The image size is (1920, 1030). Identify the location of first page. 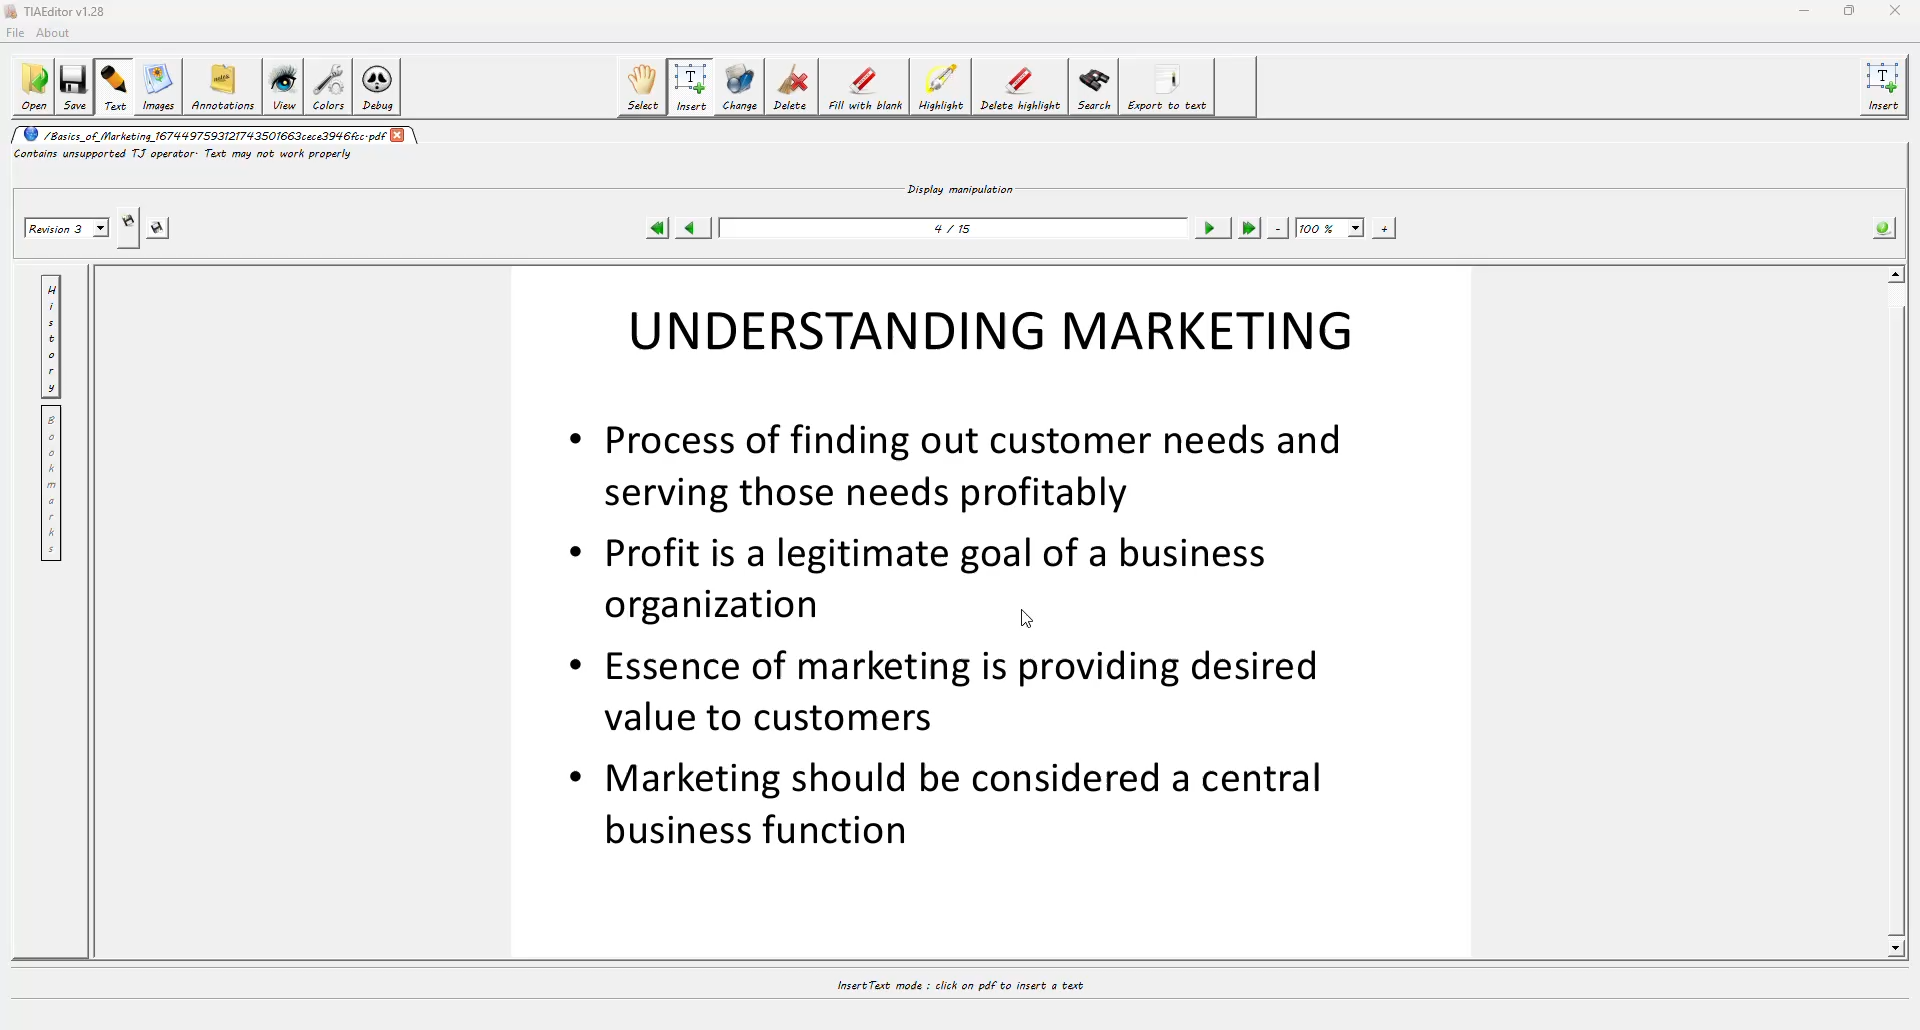
(658, 228).